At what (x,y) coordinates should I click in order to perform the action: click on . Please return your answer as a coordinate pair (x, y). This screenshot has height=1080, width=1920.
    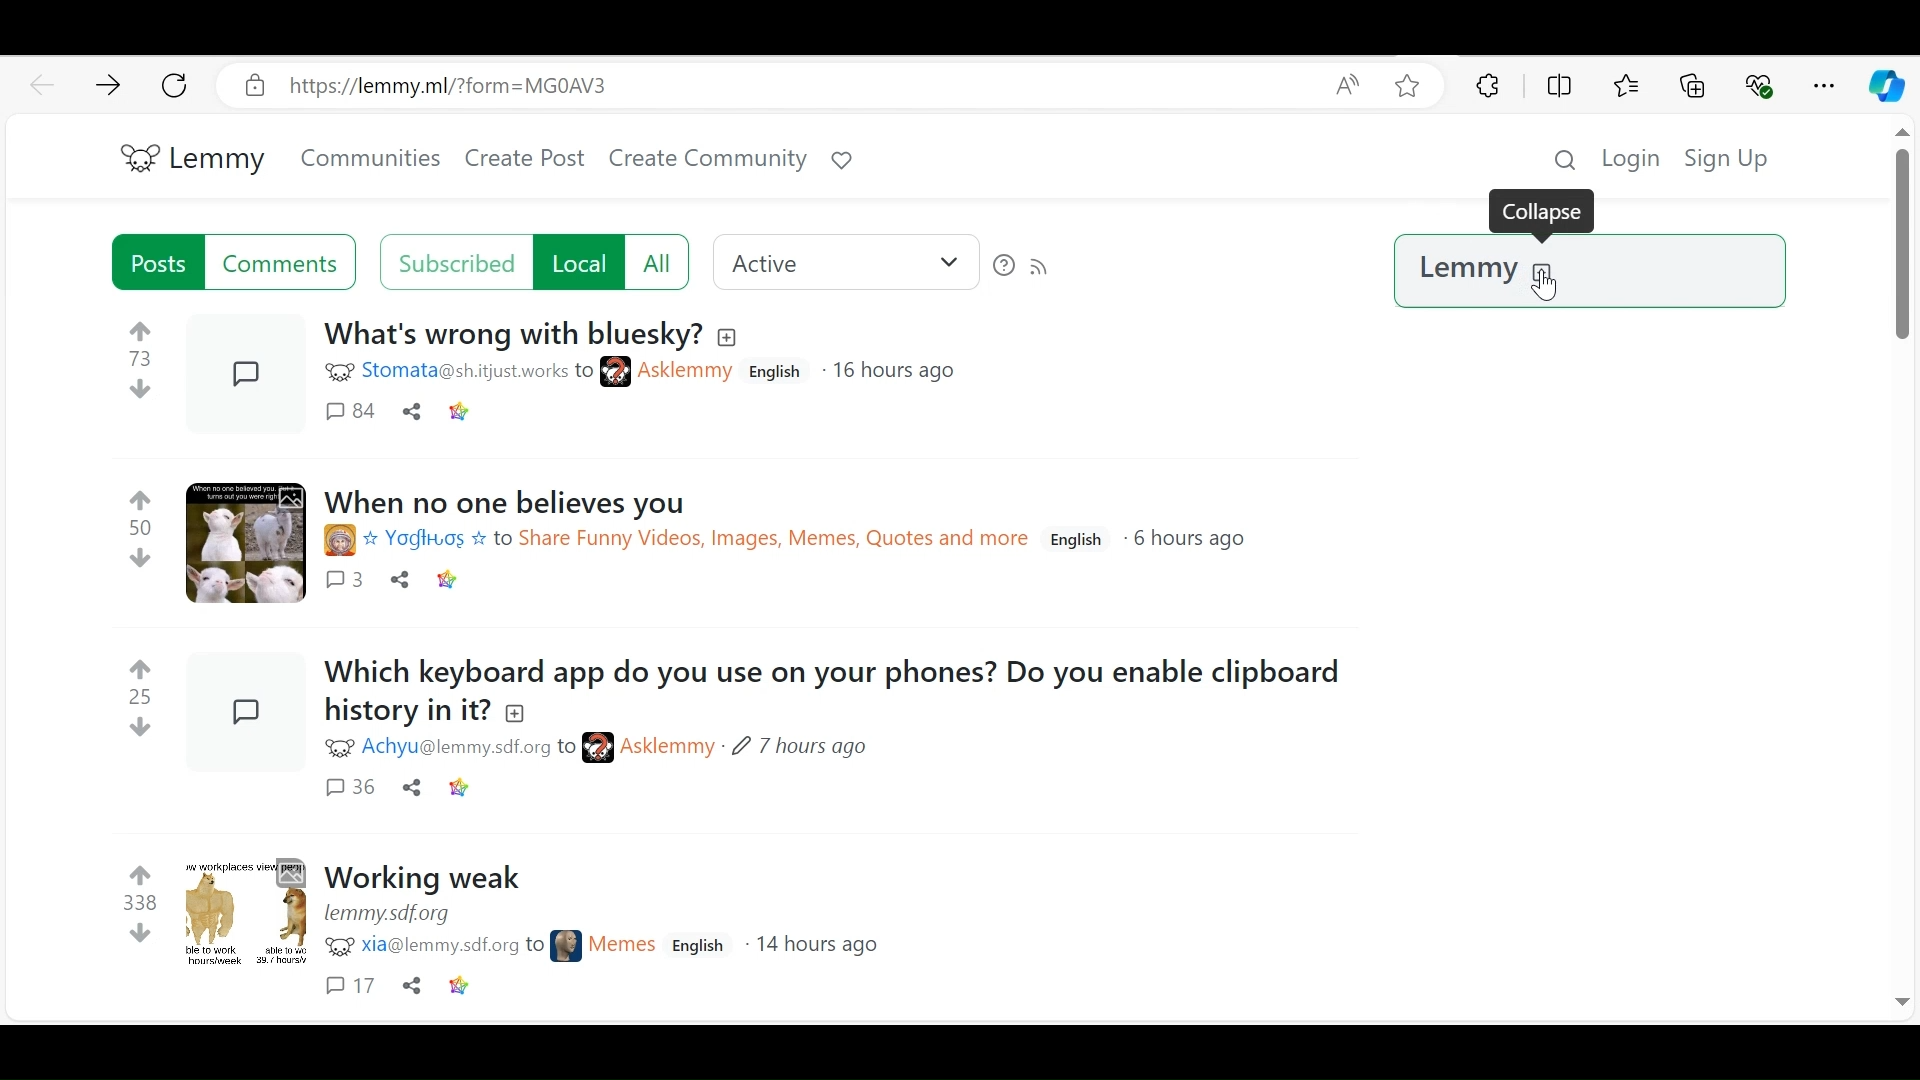
    Looking at the image, I should click on (415, 984).